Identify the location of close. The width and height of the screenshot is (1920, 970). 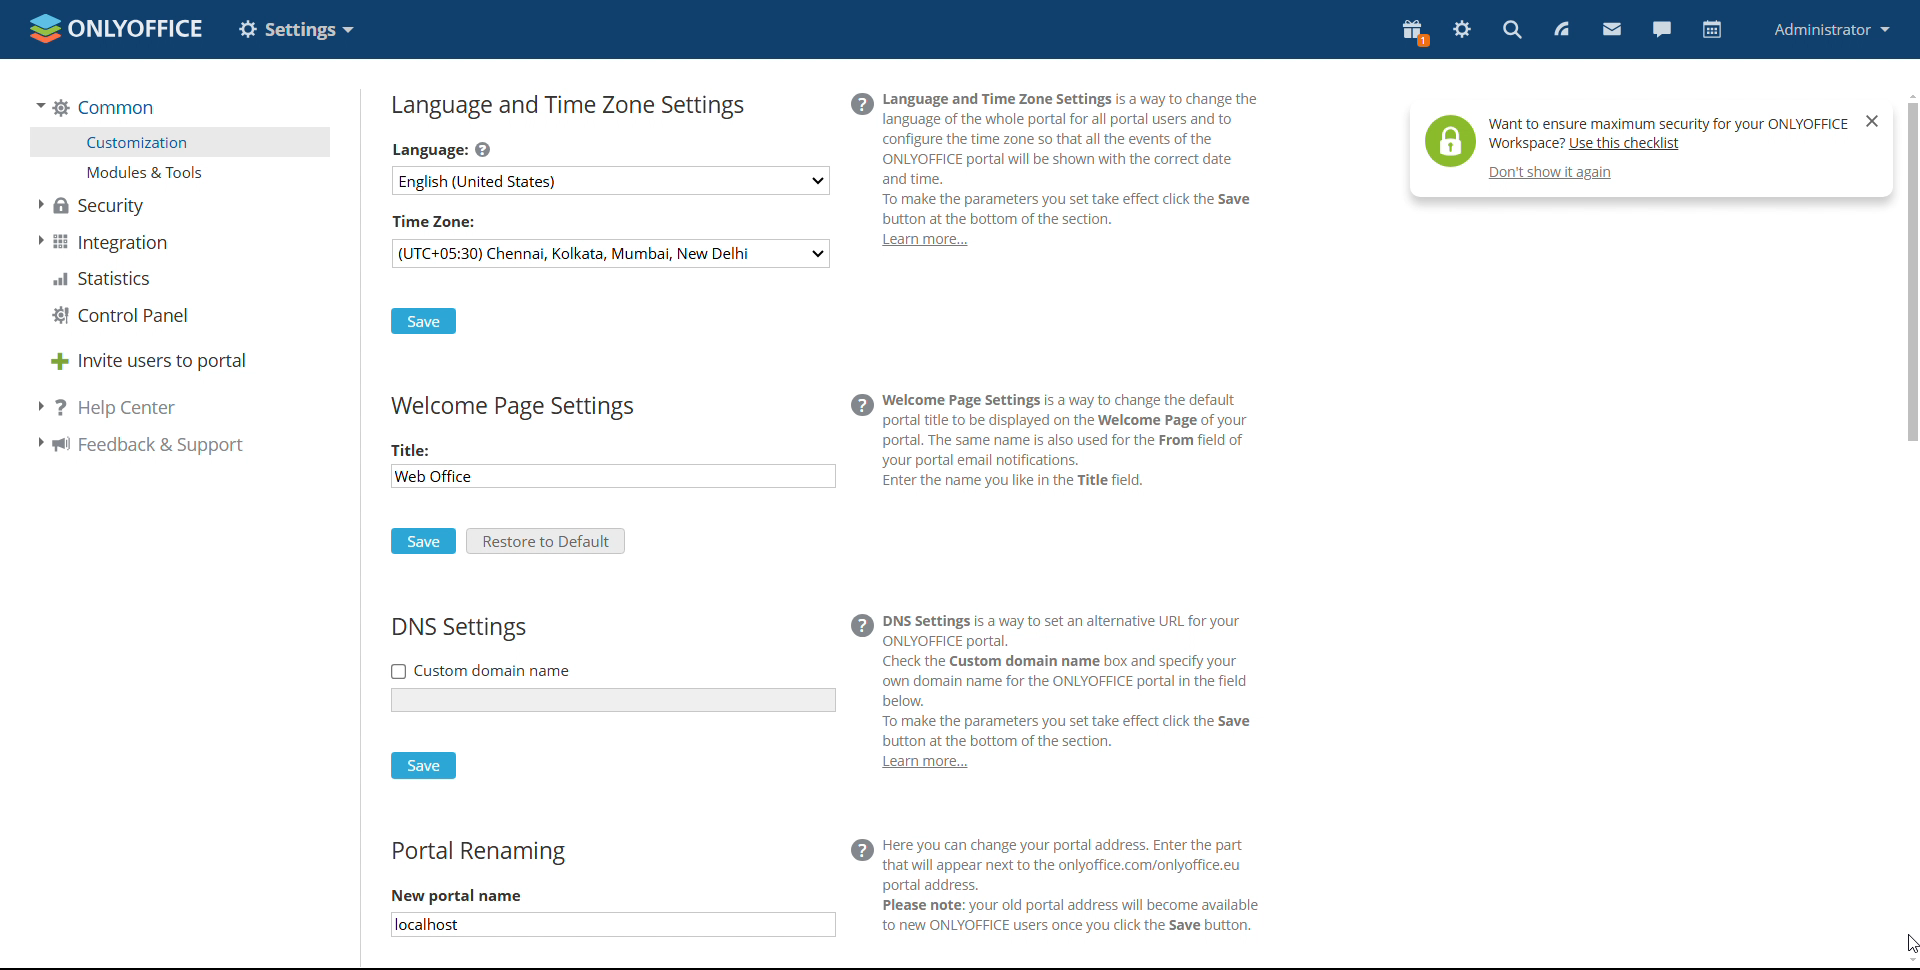
(1872, 121).